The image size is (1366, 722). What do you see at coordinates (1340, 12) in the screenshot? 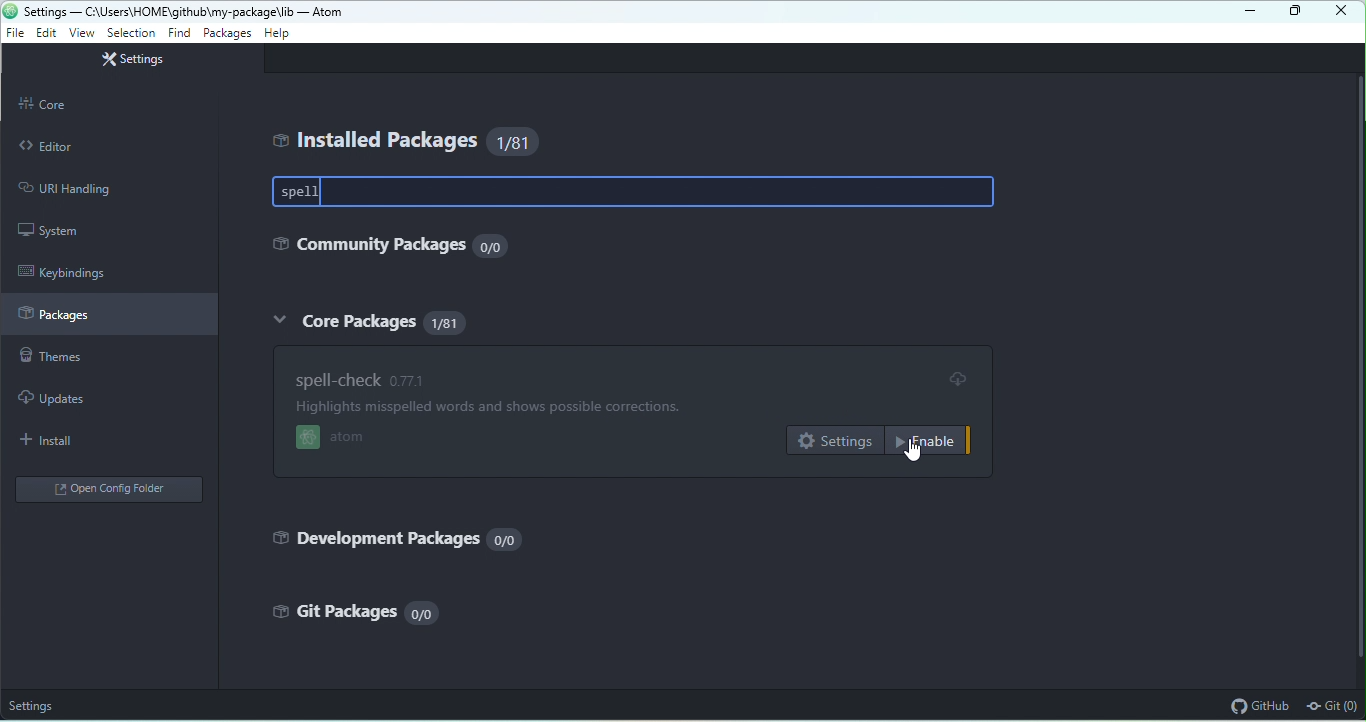
I see `close` at bounding box center [1340, 12].